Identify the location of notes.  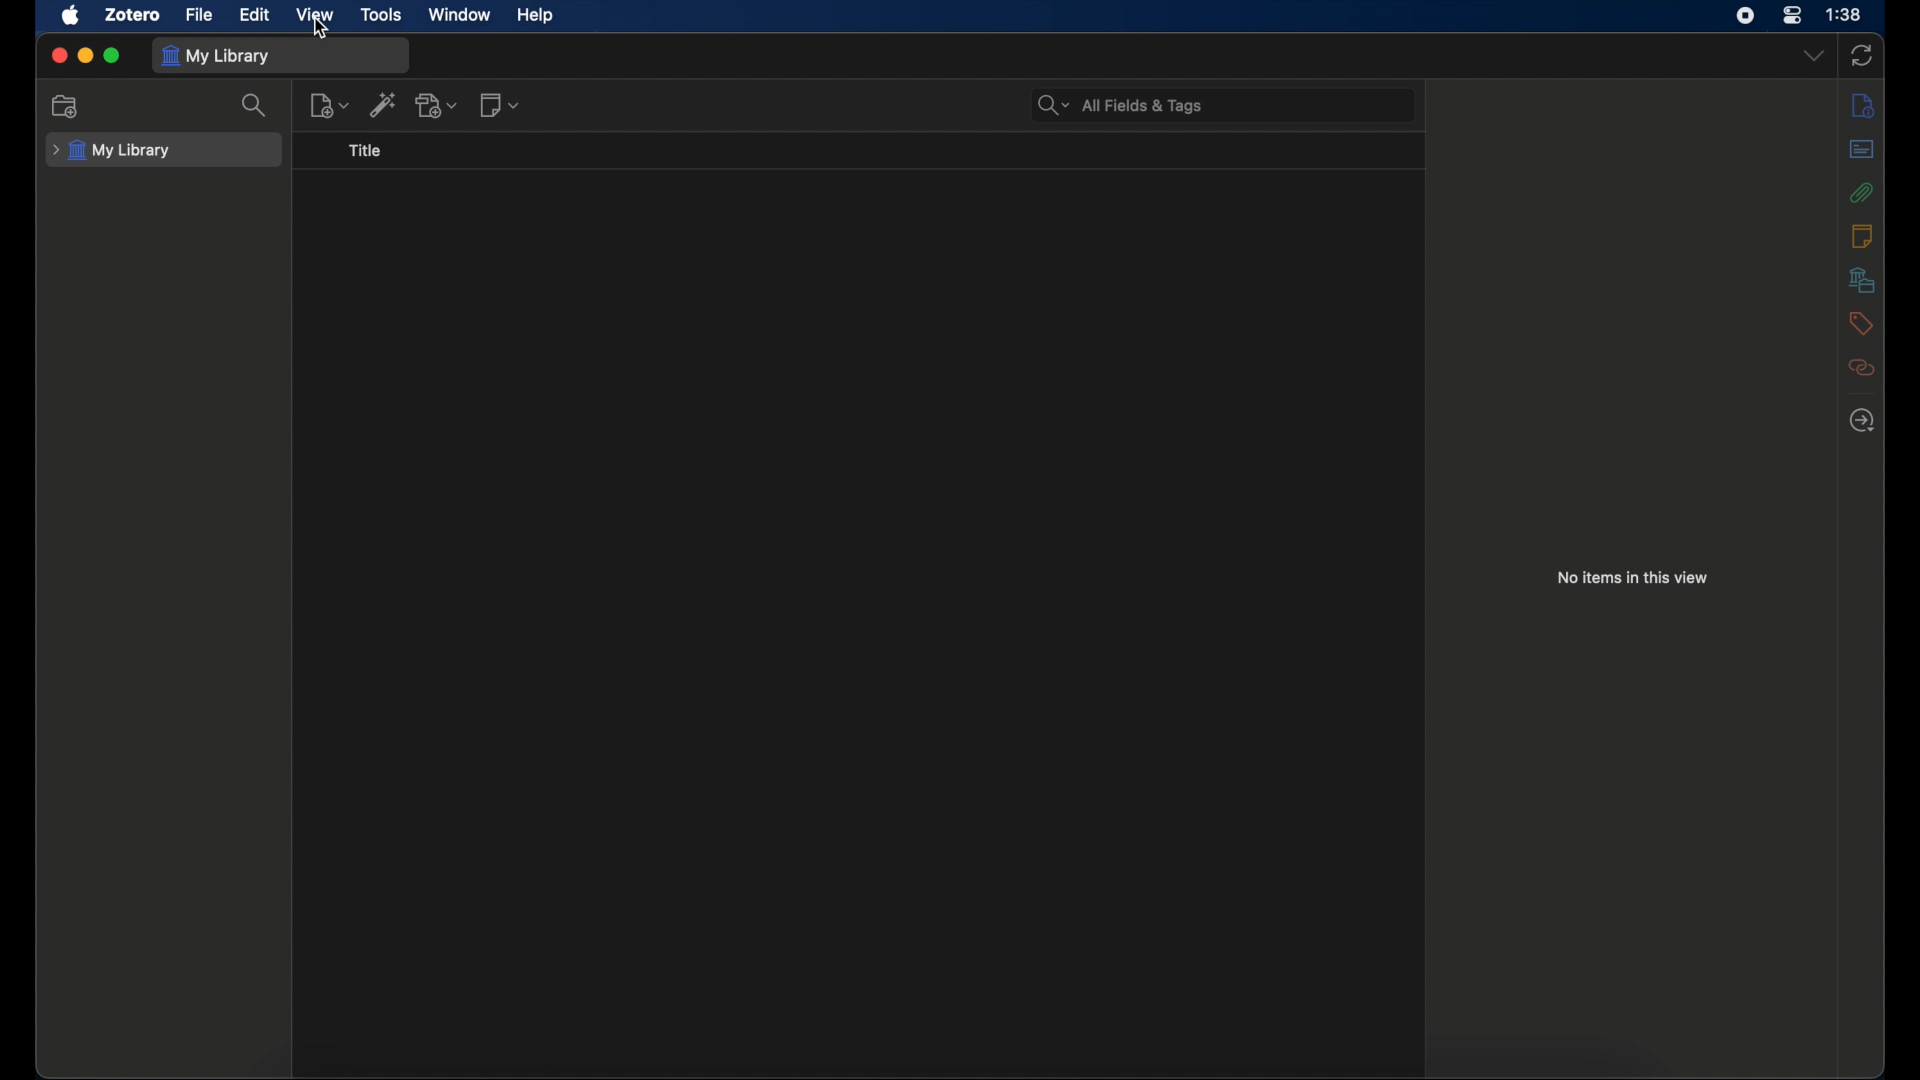
(1861, 236).